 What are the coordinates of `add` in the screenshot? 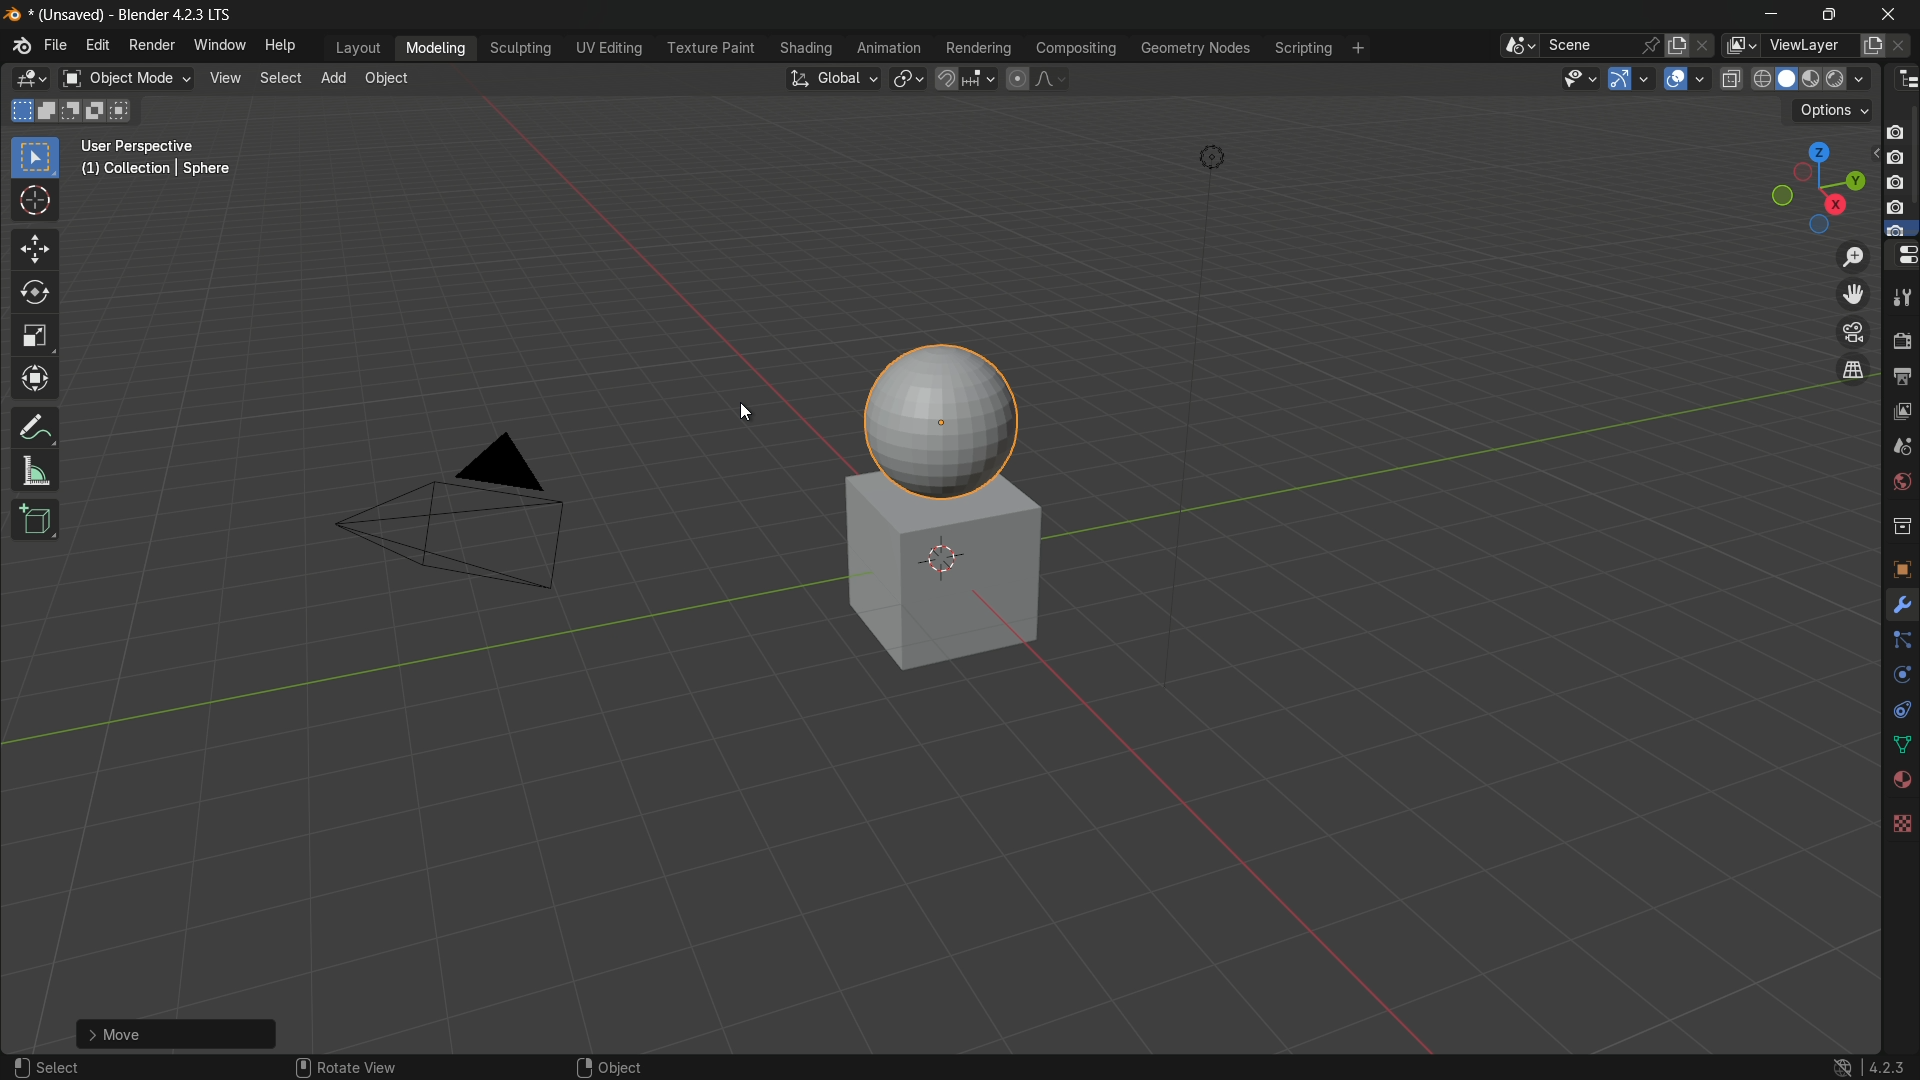 It's located at (333, 78).